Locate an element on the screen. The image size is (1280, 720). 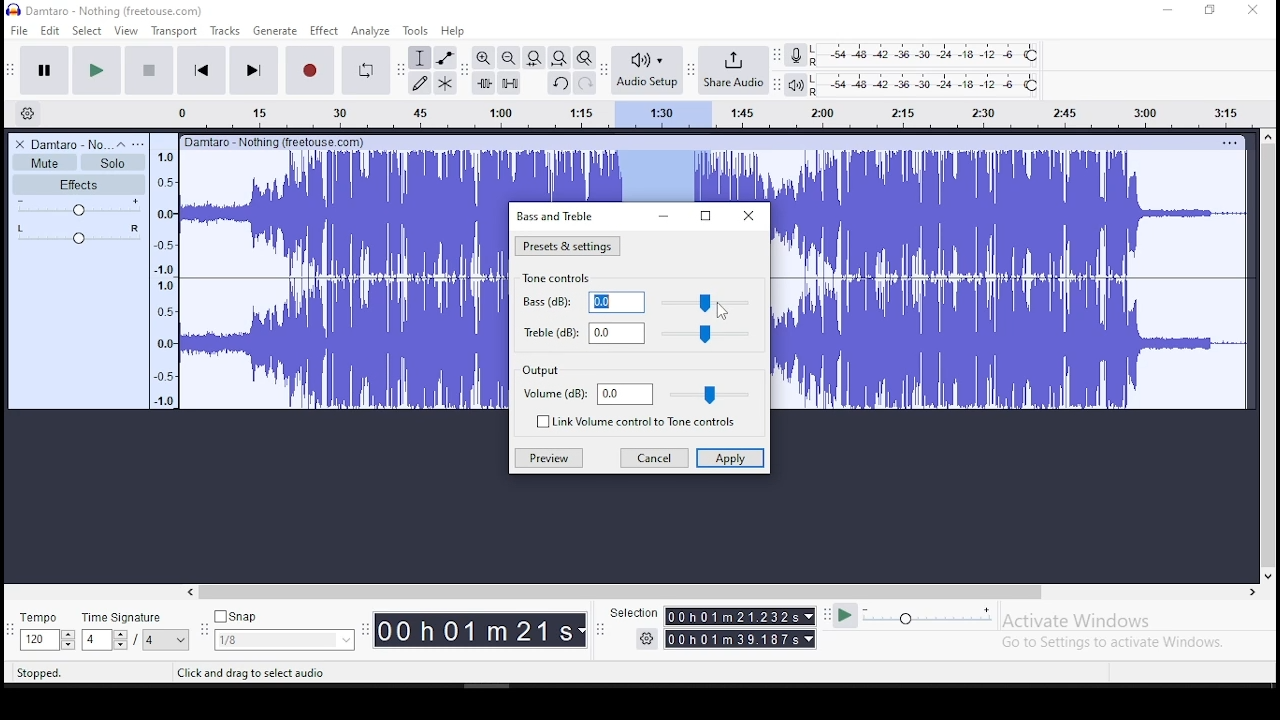
 is located at coordinates (275, 141).